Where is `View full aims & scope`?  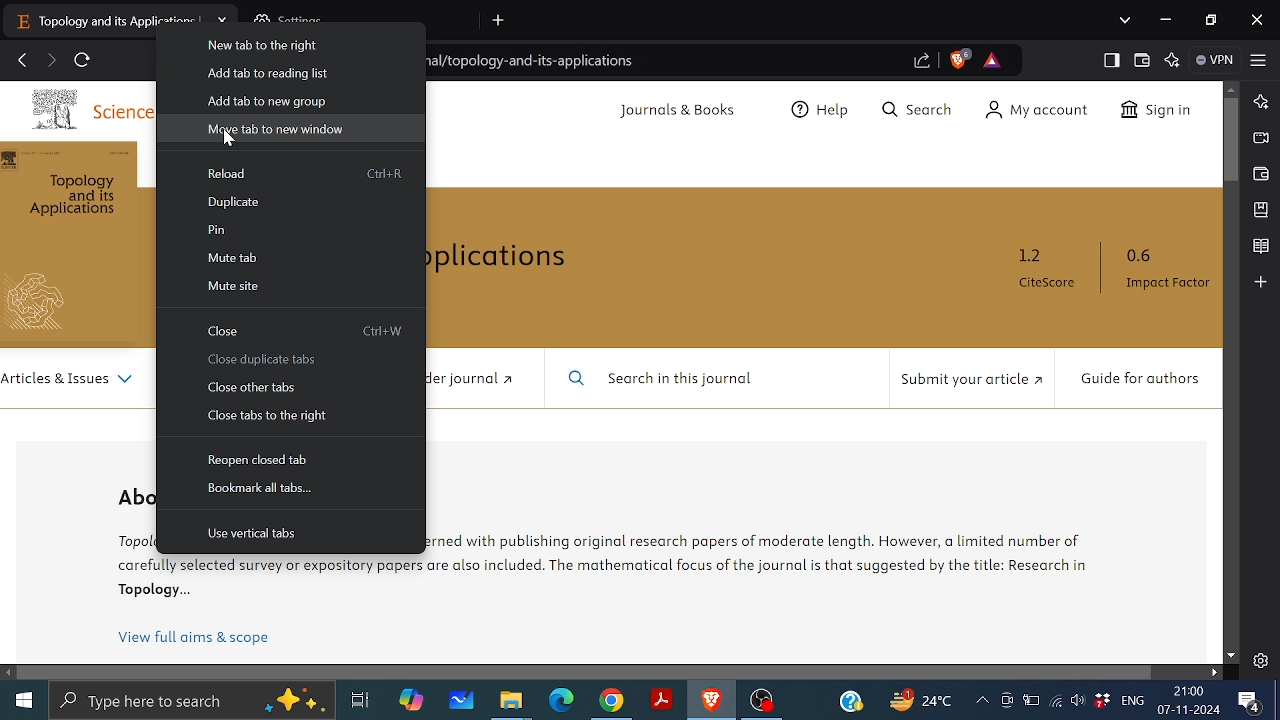
View full aims & scope is located at coordinates (195, 638).